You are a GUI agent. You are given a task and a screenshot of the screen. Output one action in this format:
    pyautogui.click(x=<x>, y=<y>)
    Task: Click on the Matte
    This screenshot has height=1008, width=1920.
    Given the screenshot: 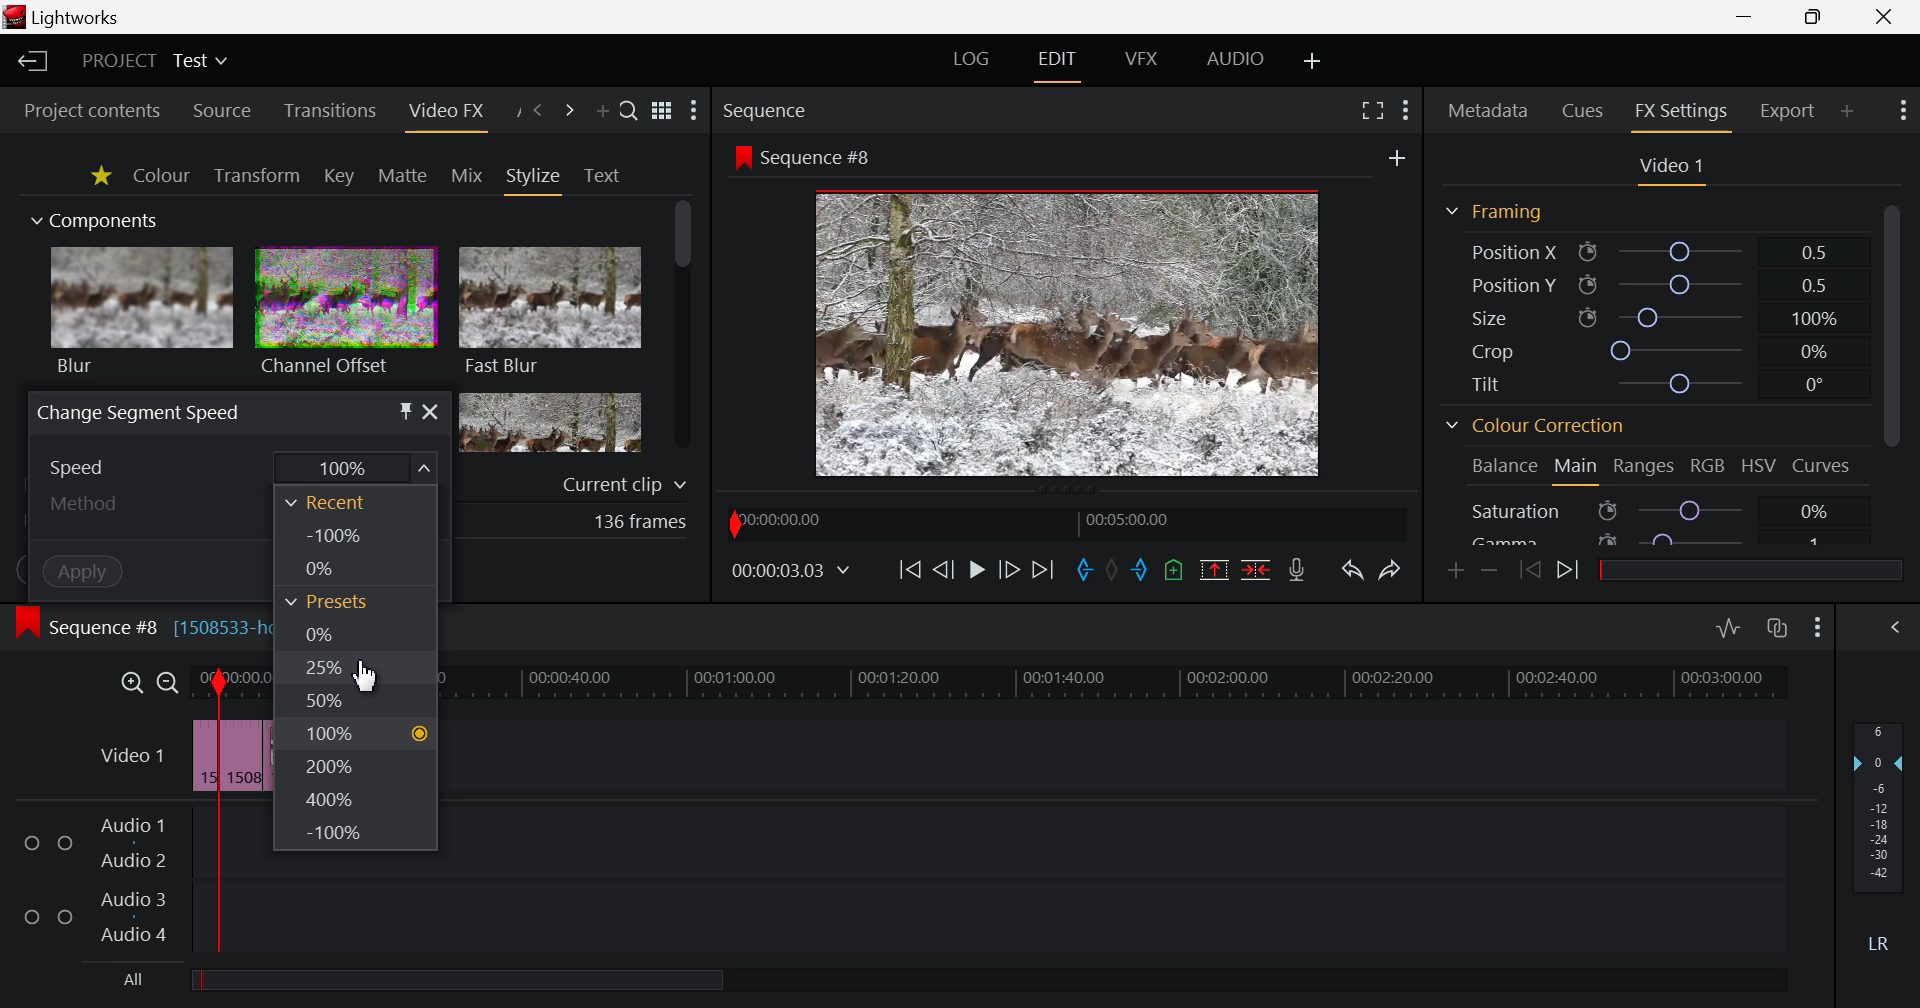 What is the action you would take?
    pyautogui.click(x=403, y=176)
    